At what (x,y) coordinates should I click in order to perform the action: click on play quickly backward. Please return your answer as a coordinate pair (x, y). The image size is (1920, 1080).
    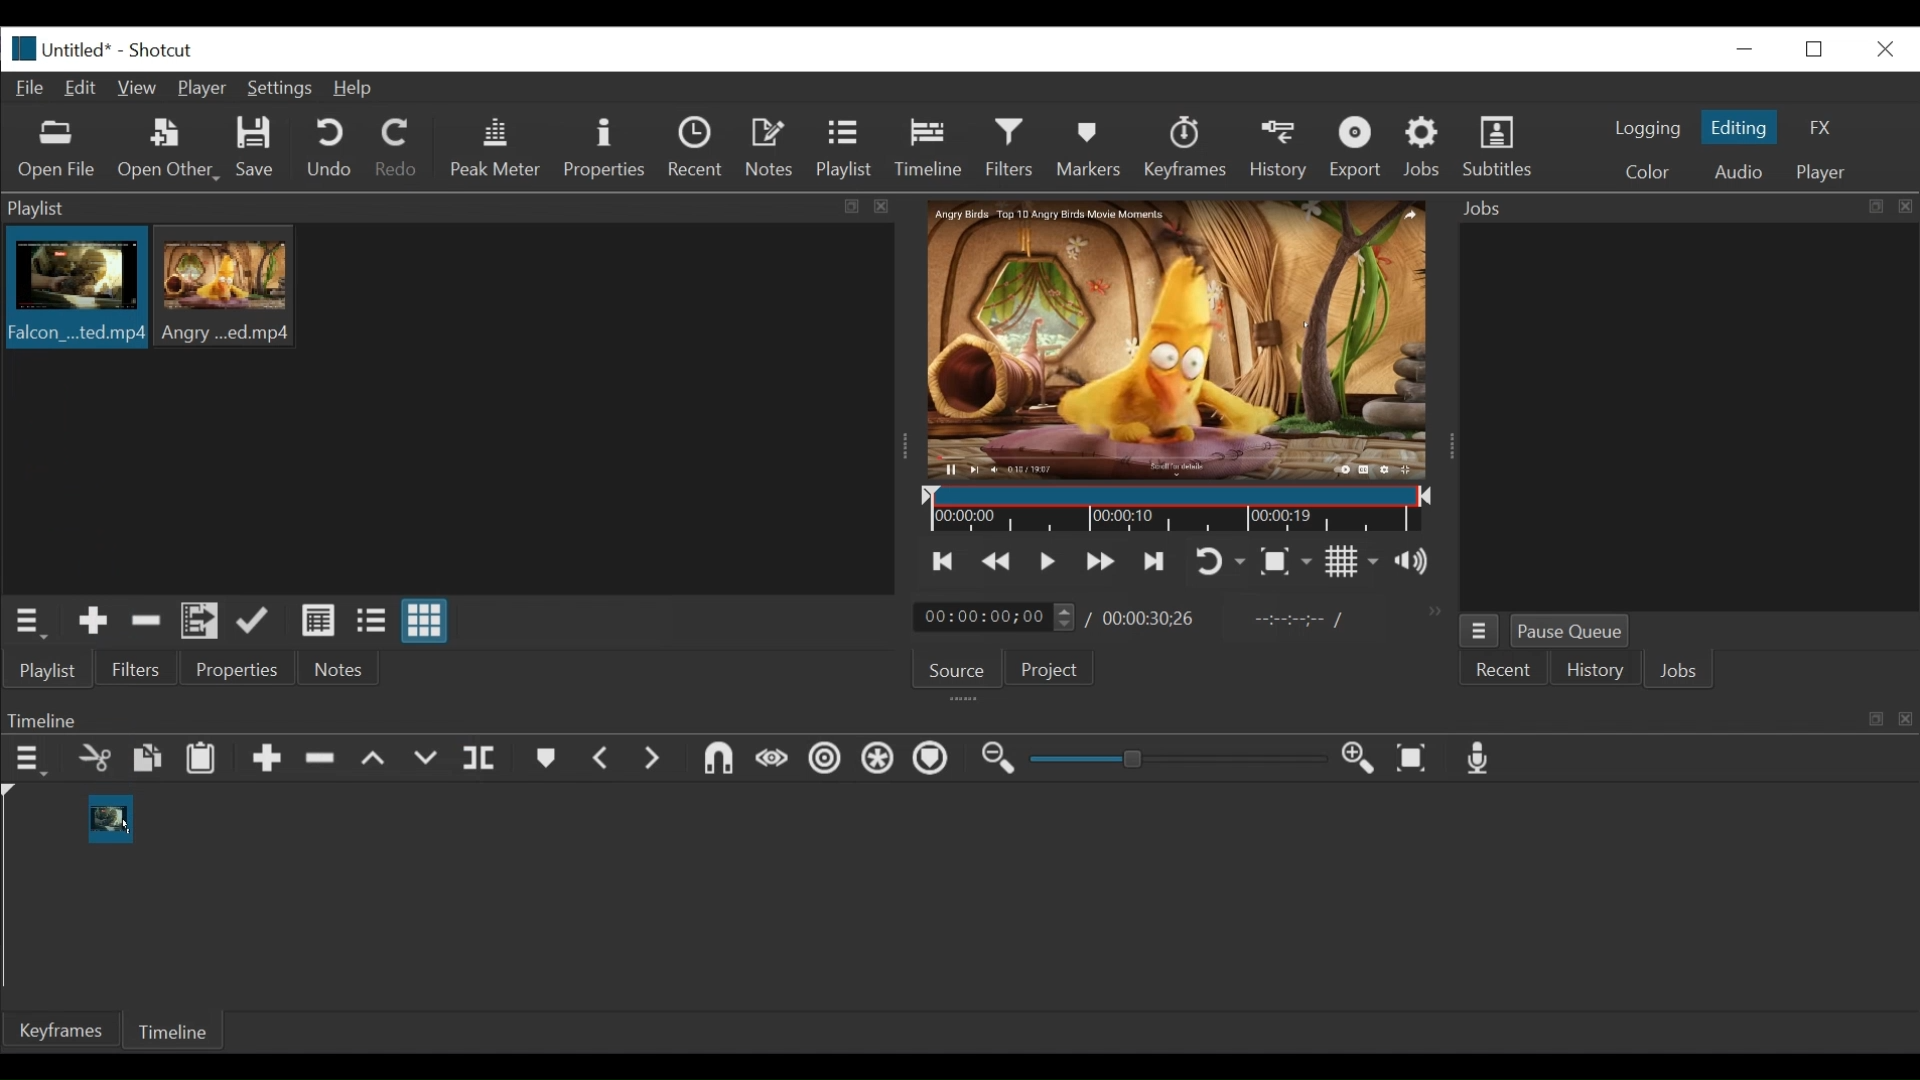
    Looking at the image, I should click on (997, 562).